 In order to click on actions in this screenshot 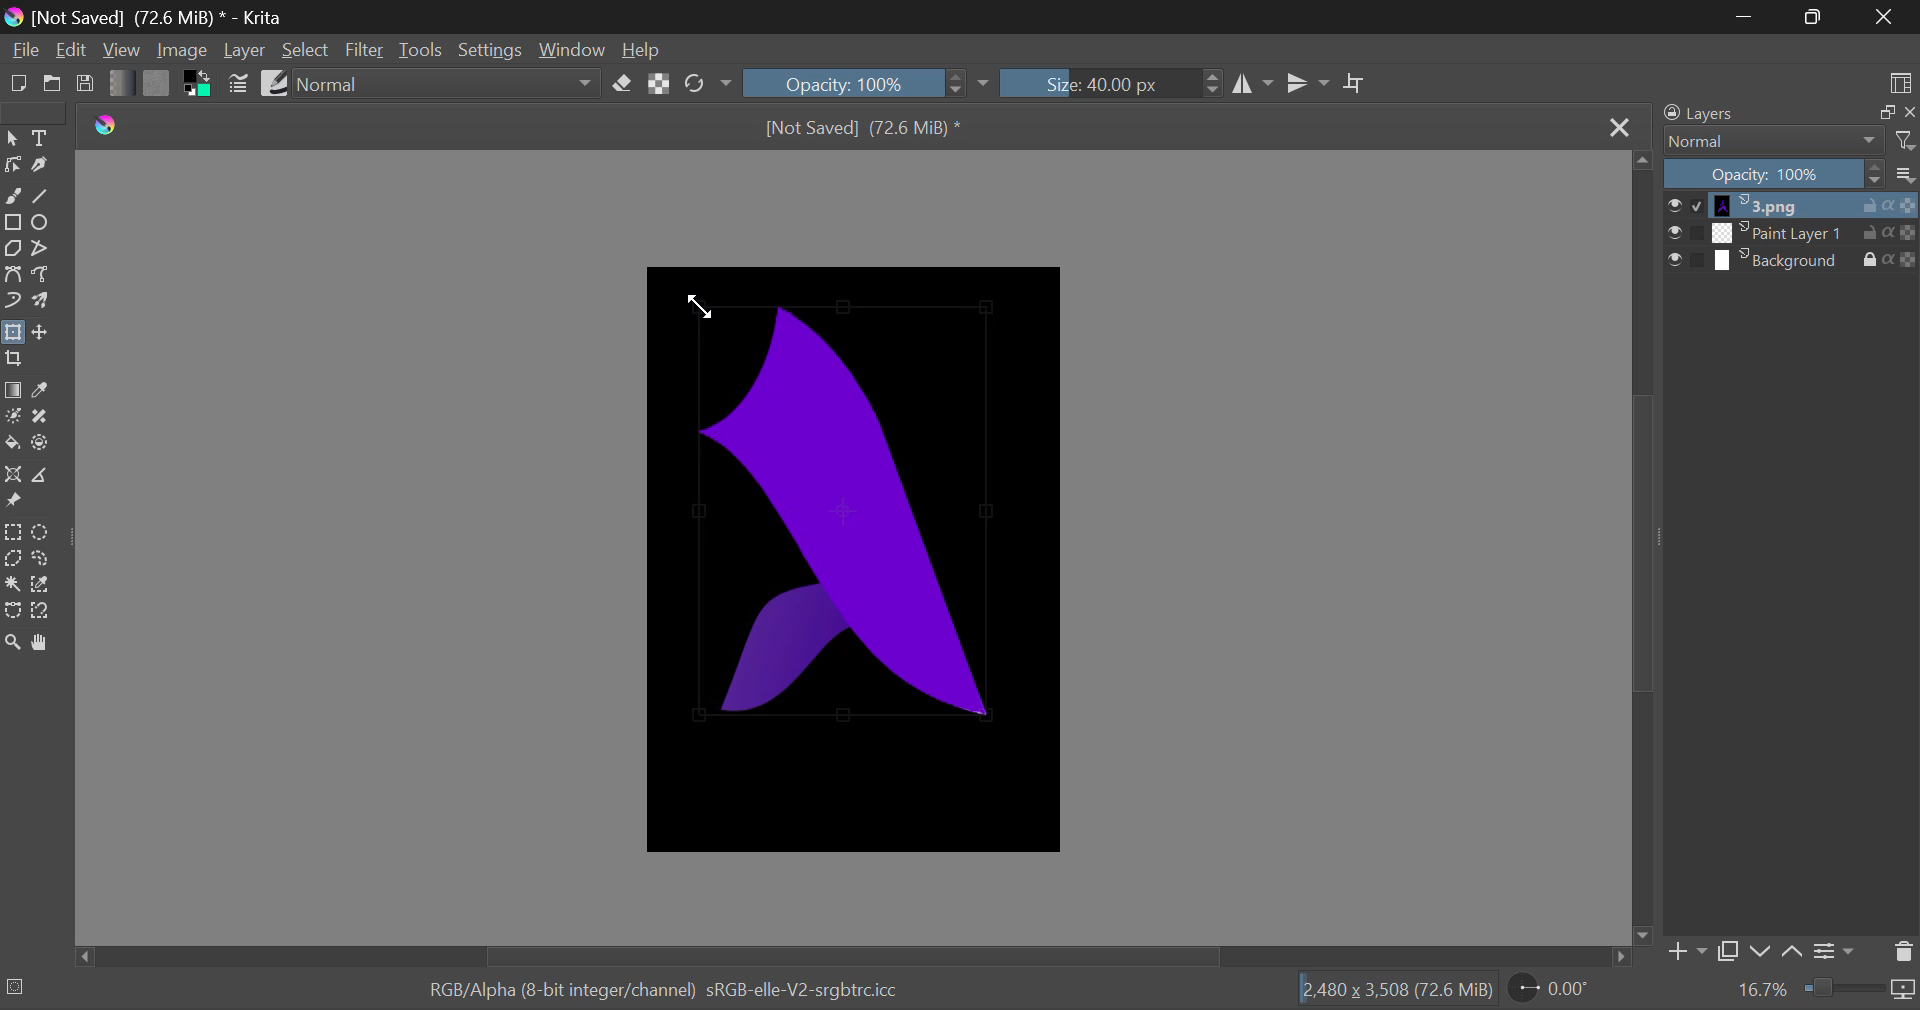, I will do `click(1889, 259)`.